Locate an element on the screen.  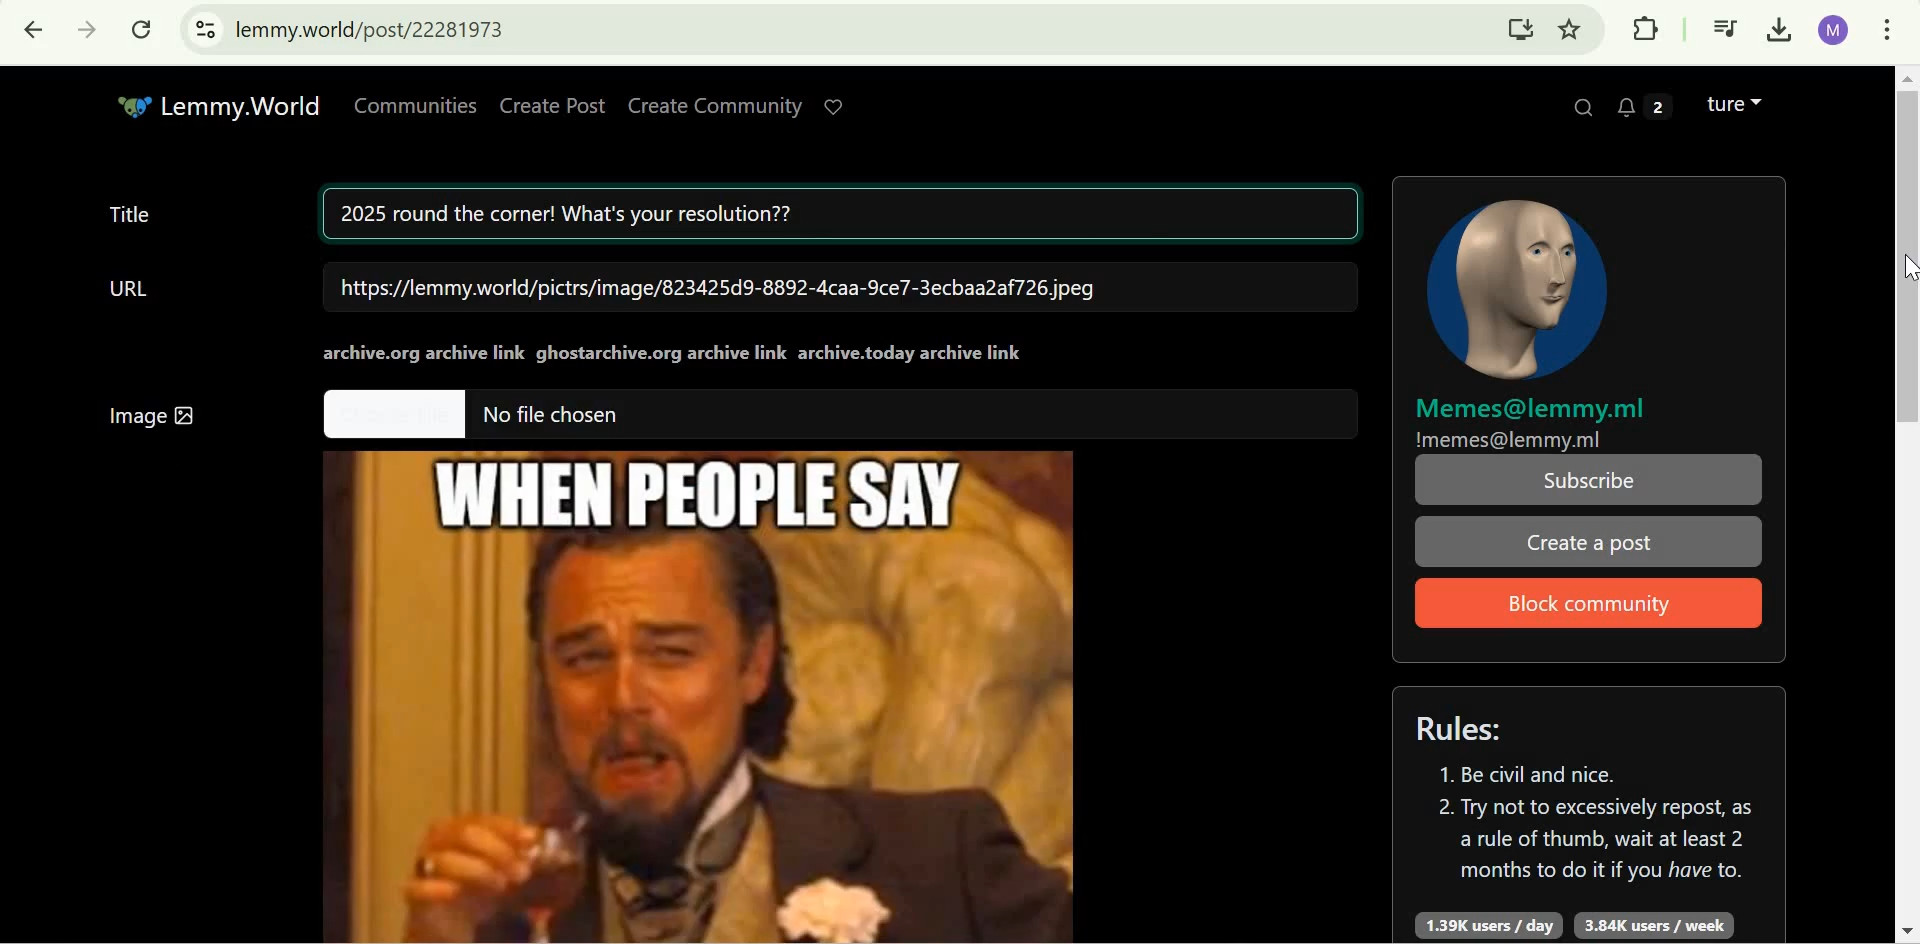
customize and control google chrome is located at coordinates (1887, 33).